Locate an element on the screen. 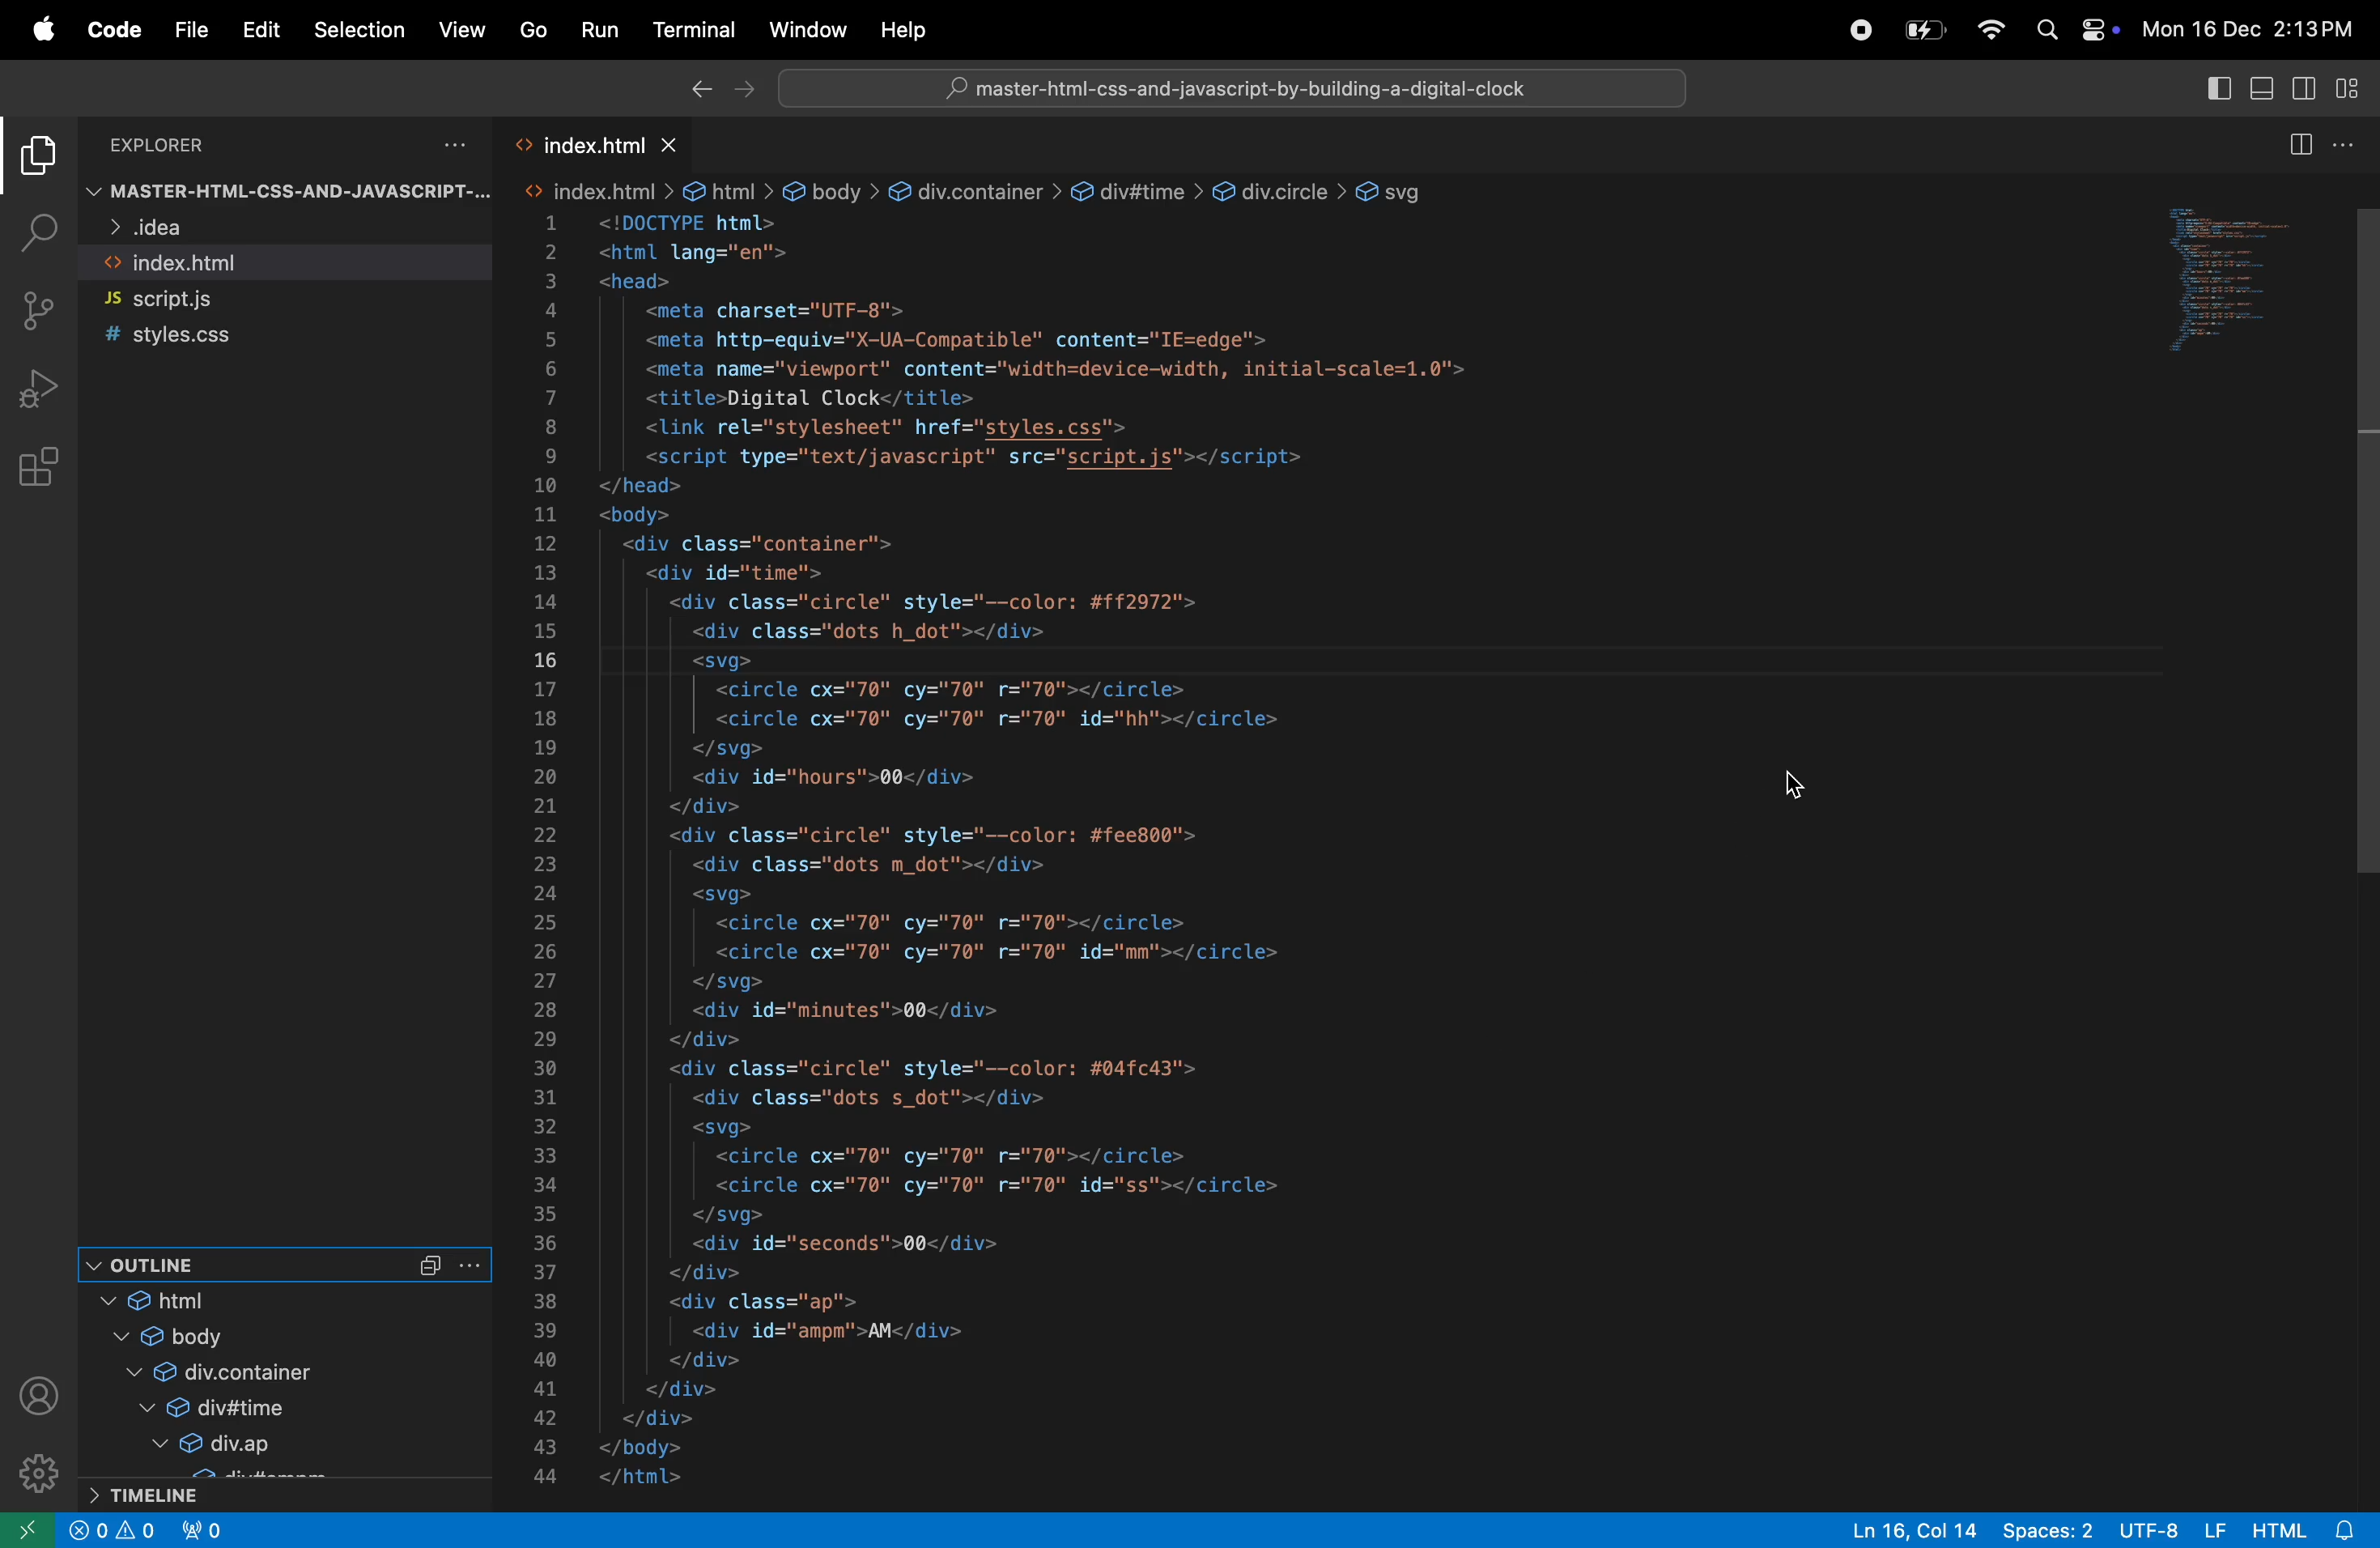 This screenshot has width=2380, height=1548. more is located at coordinates (474, 1265).